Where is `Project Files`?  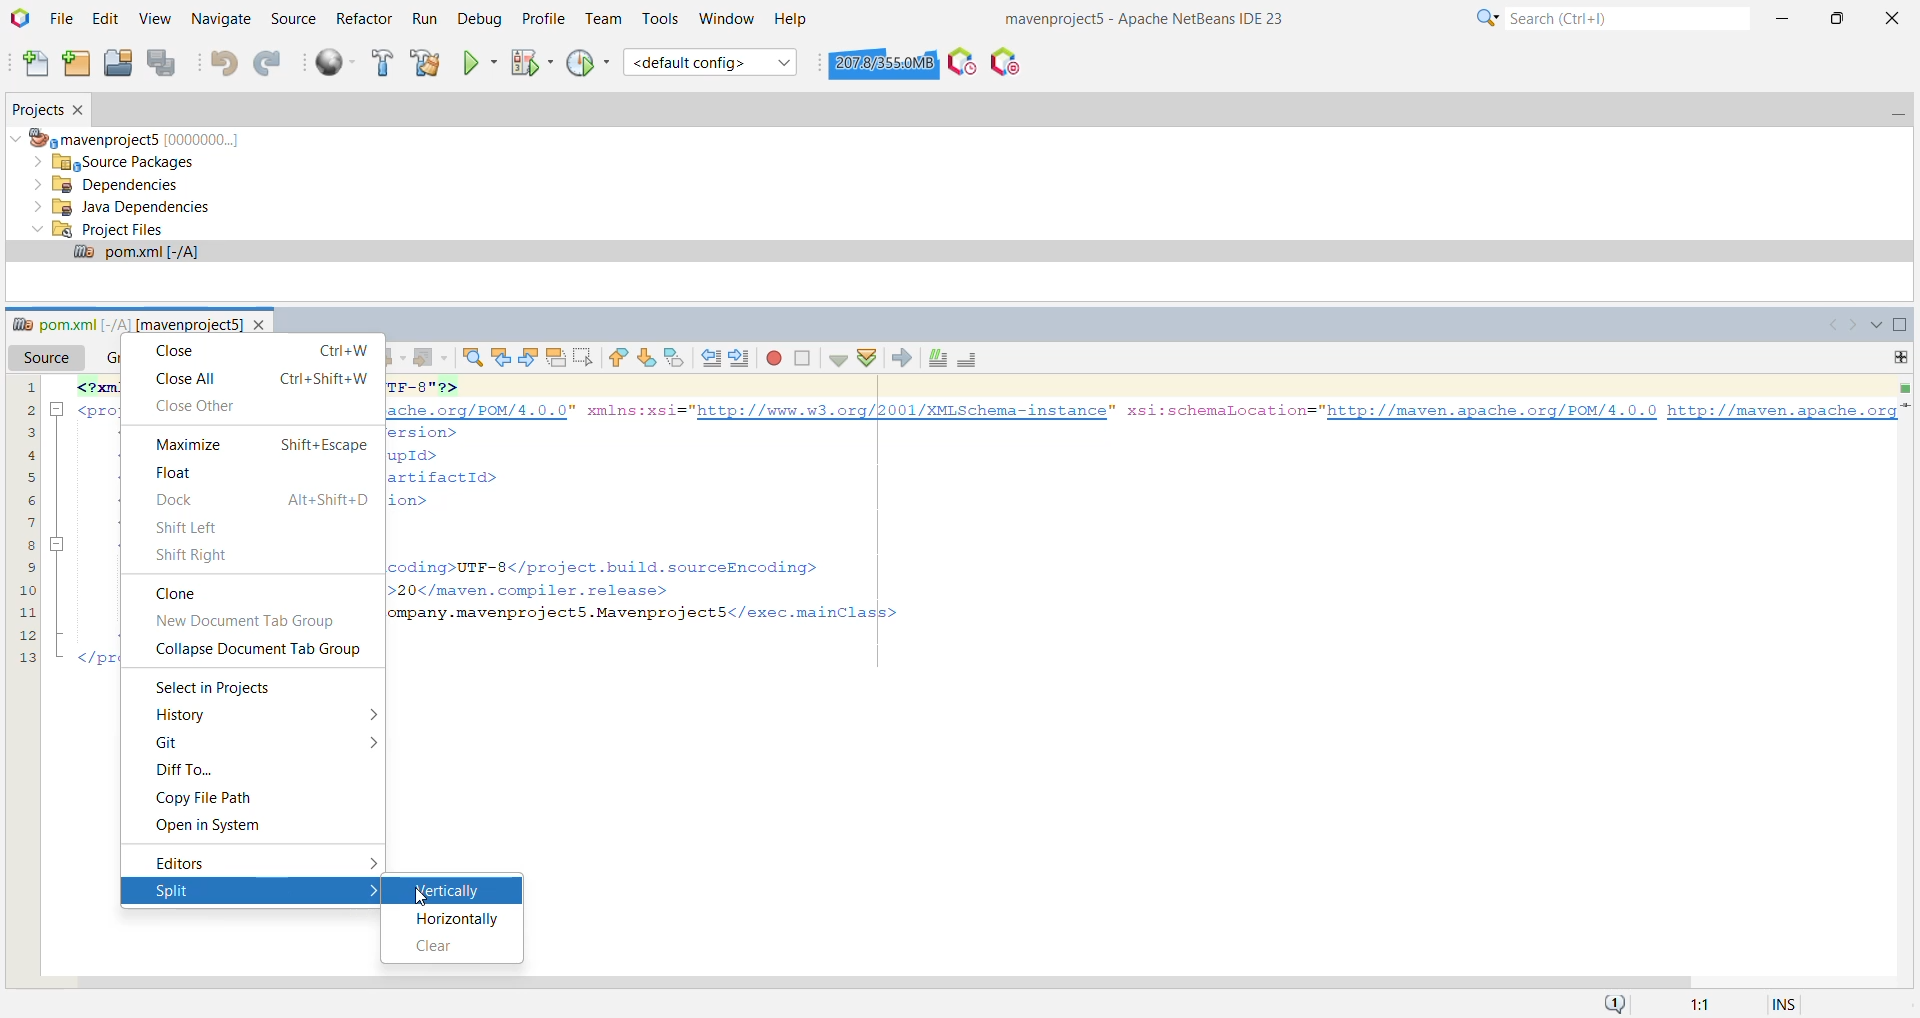 Project Files is located at coordinates (98, 229).